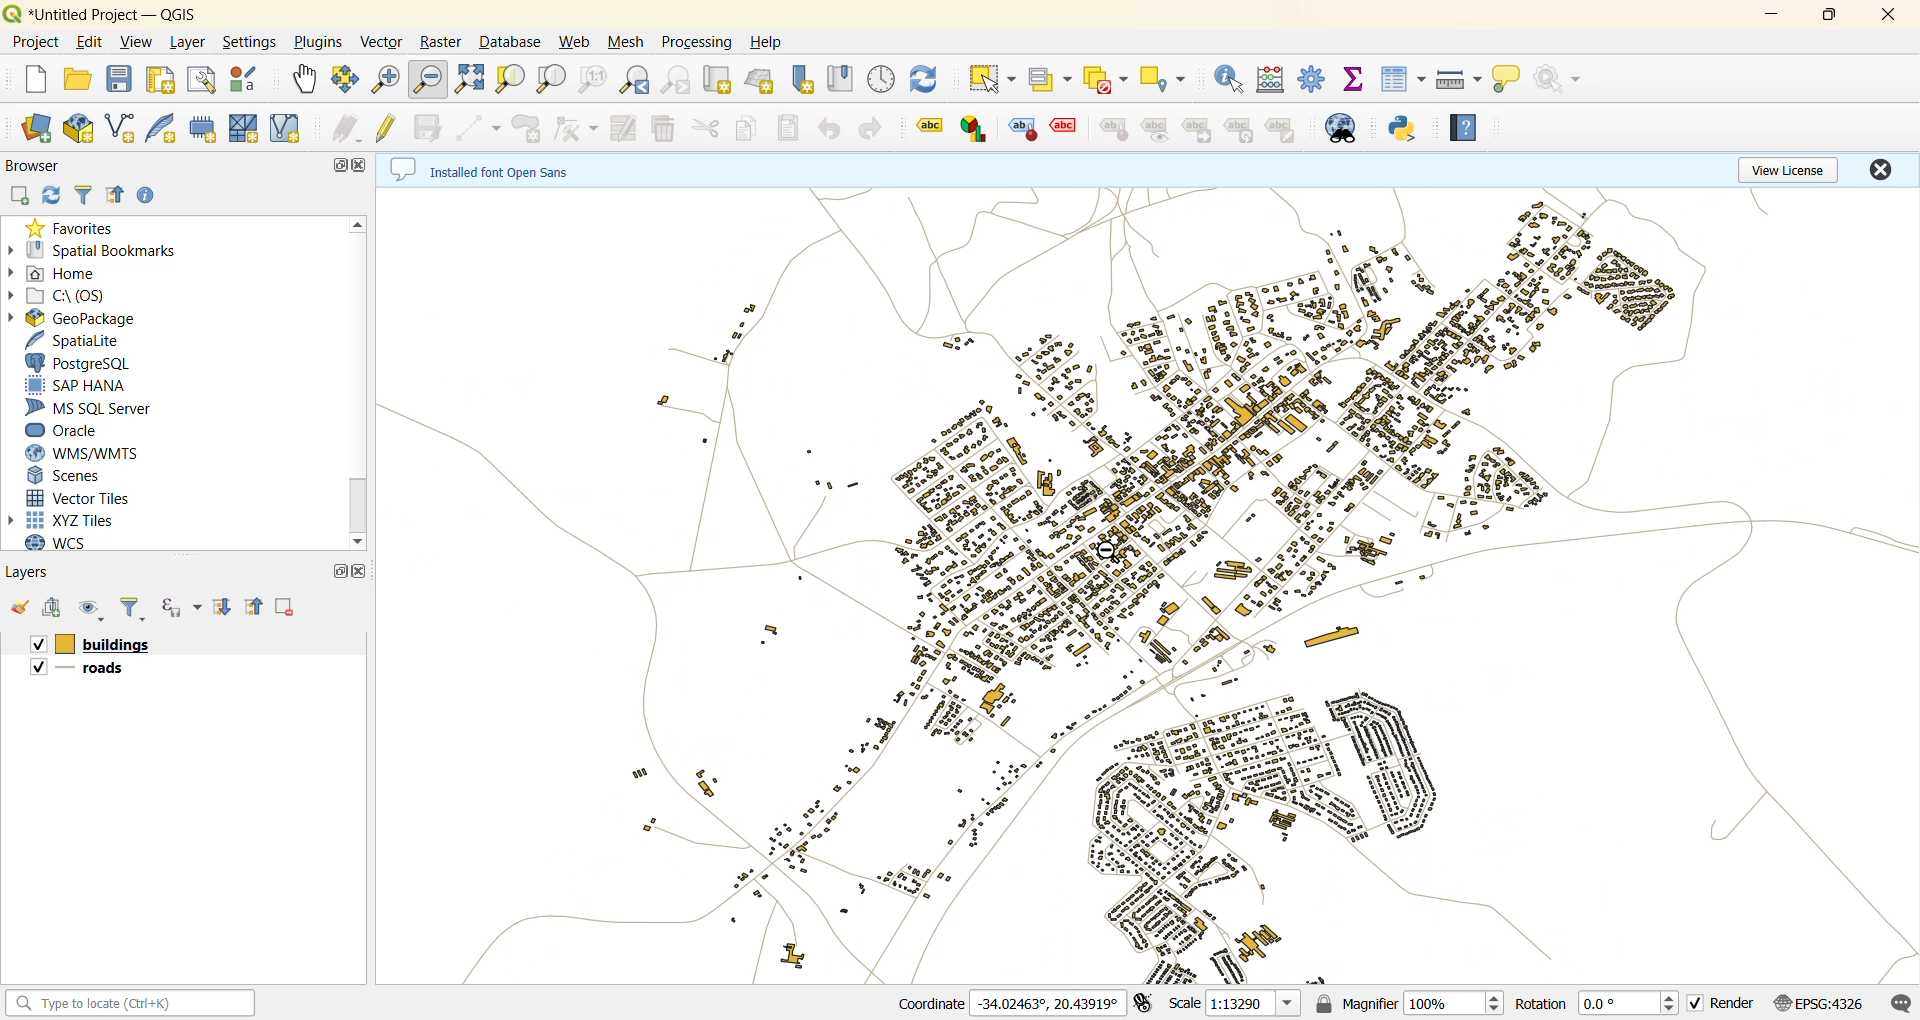 Image resolution: width=1920 pixels, height=1020 pixels. Describe the element at coordinates (442, 41) in the screenshot. I see `raster` at that location.